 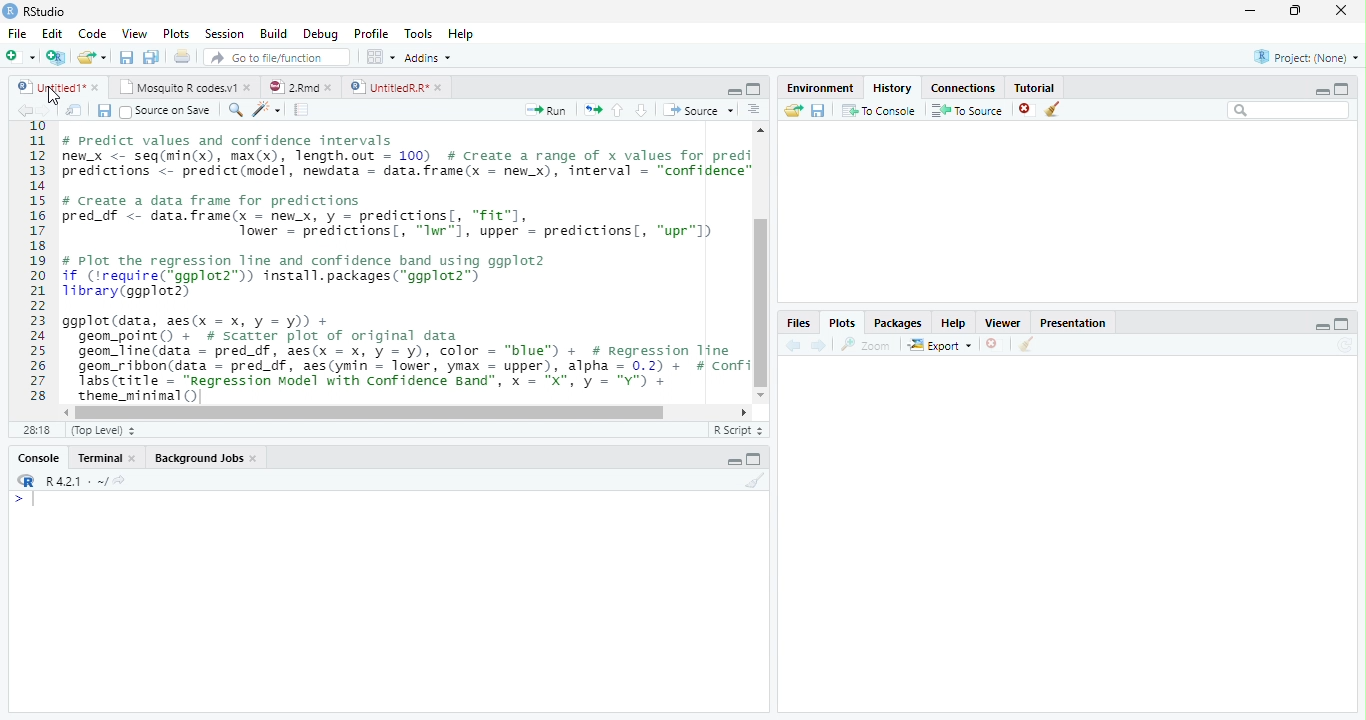 What do you see at coordinates (278, 58) in the screenshot?
I see `Go to the file/function` at bounding box center [278, 58].